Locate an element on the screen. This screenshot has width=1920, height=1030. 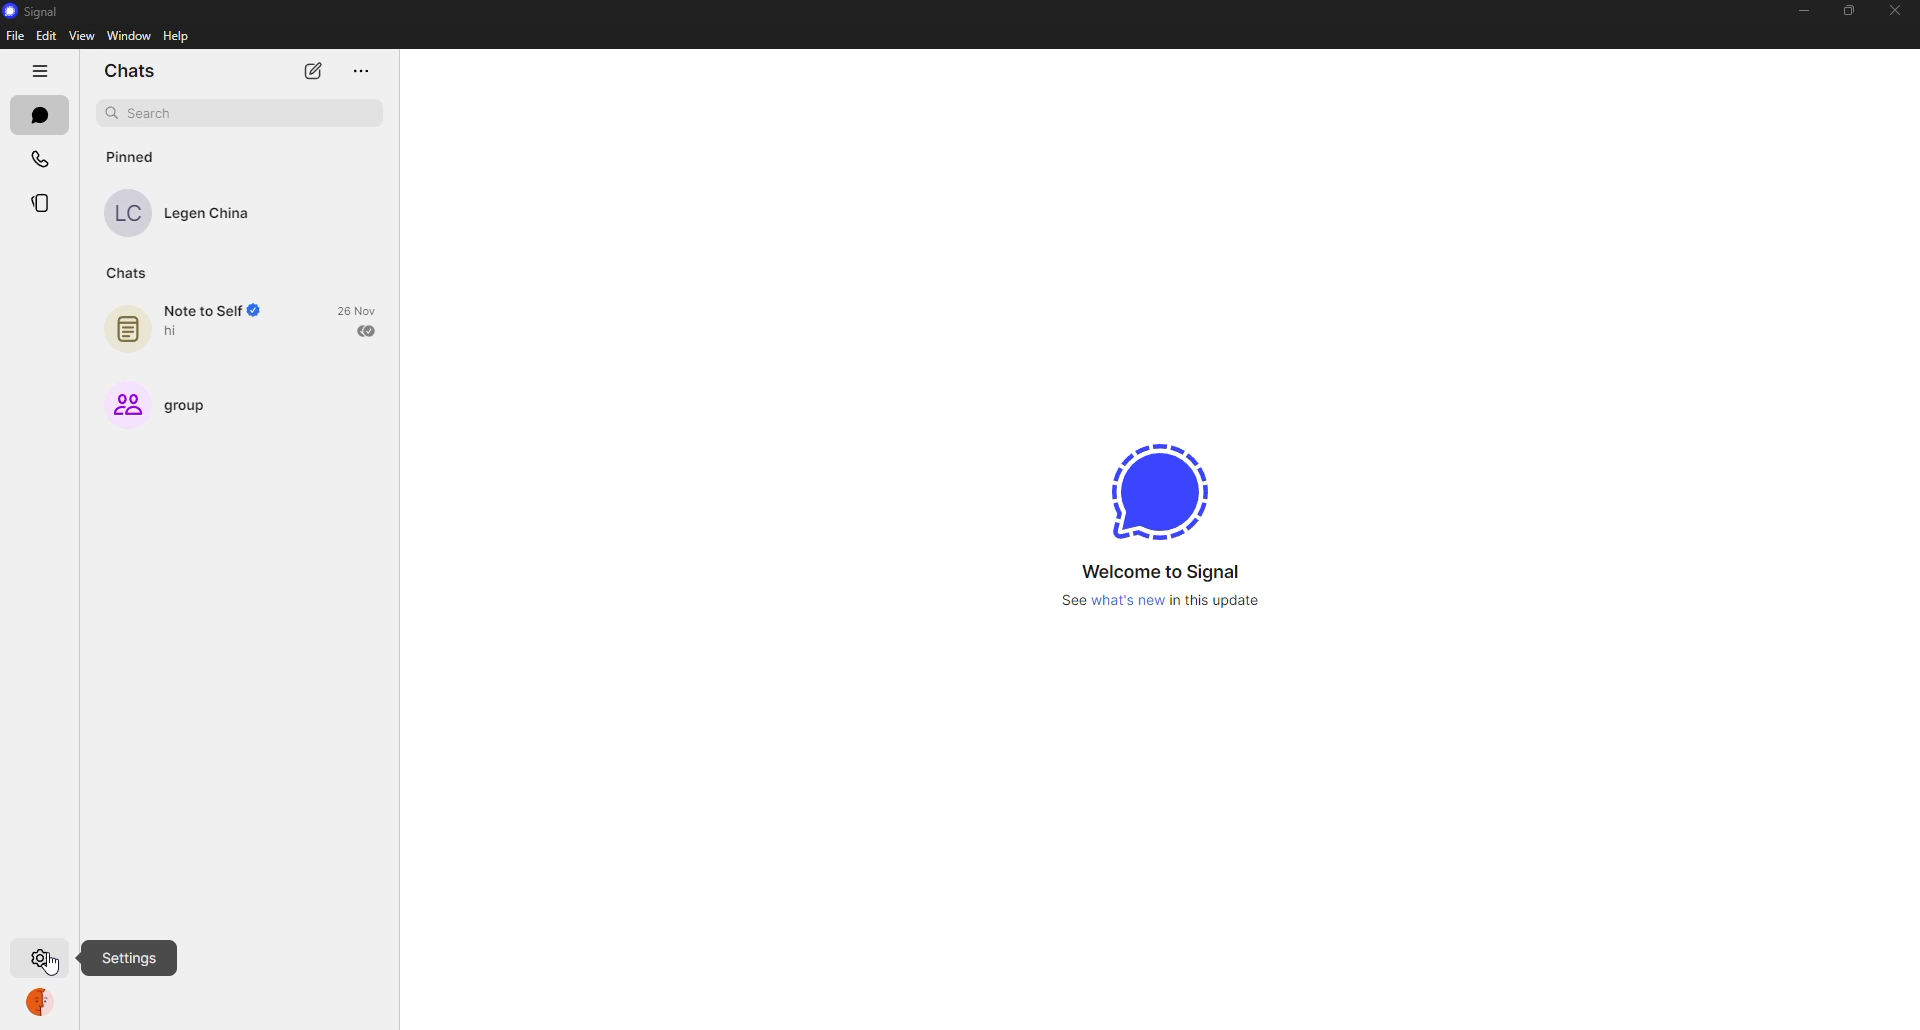
chats is located at coordinates (39, 115).